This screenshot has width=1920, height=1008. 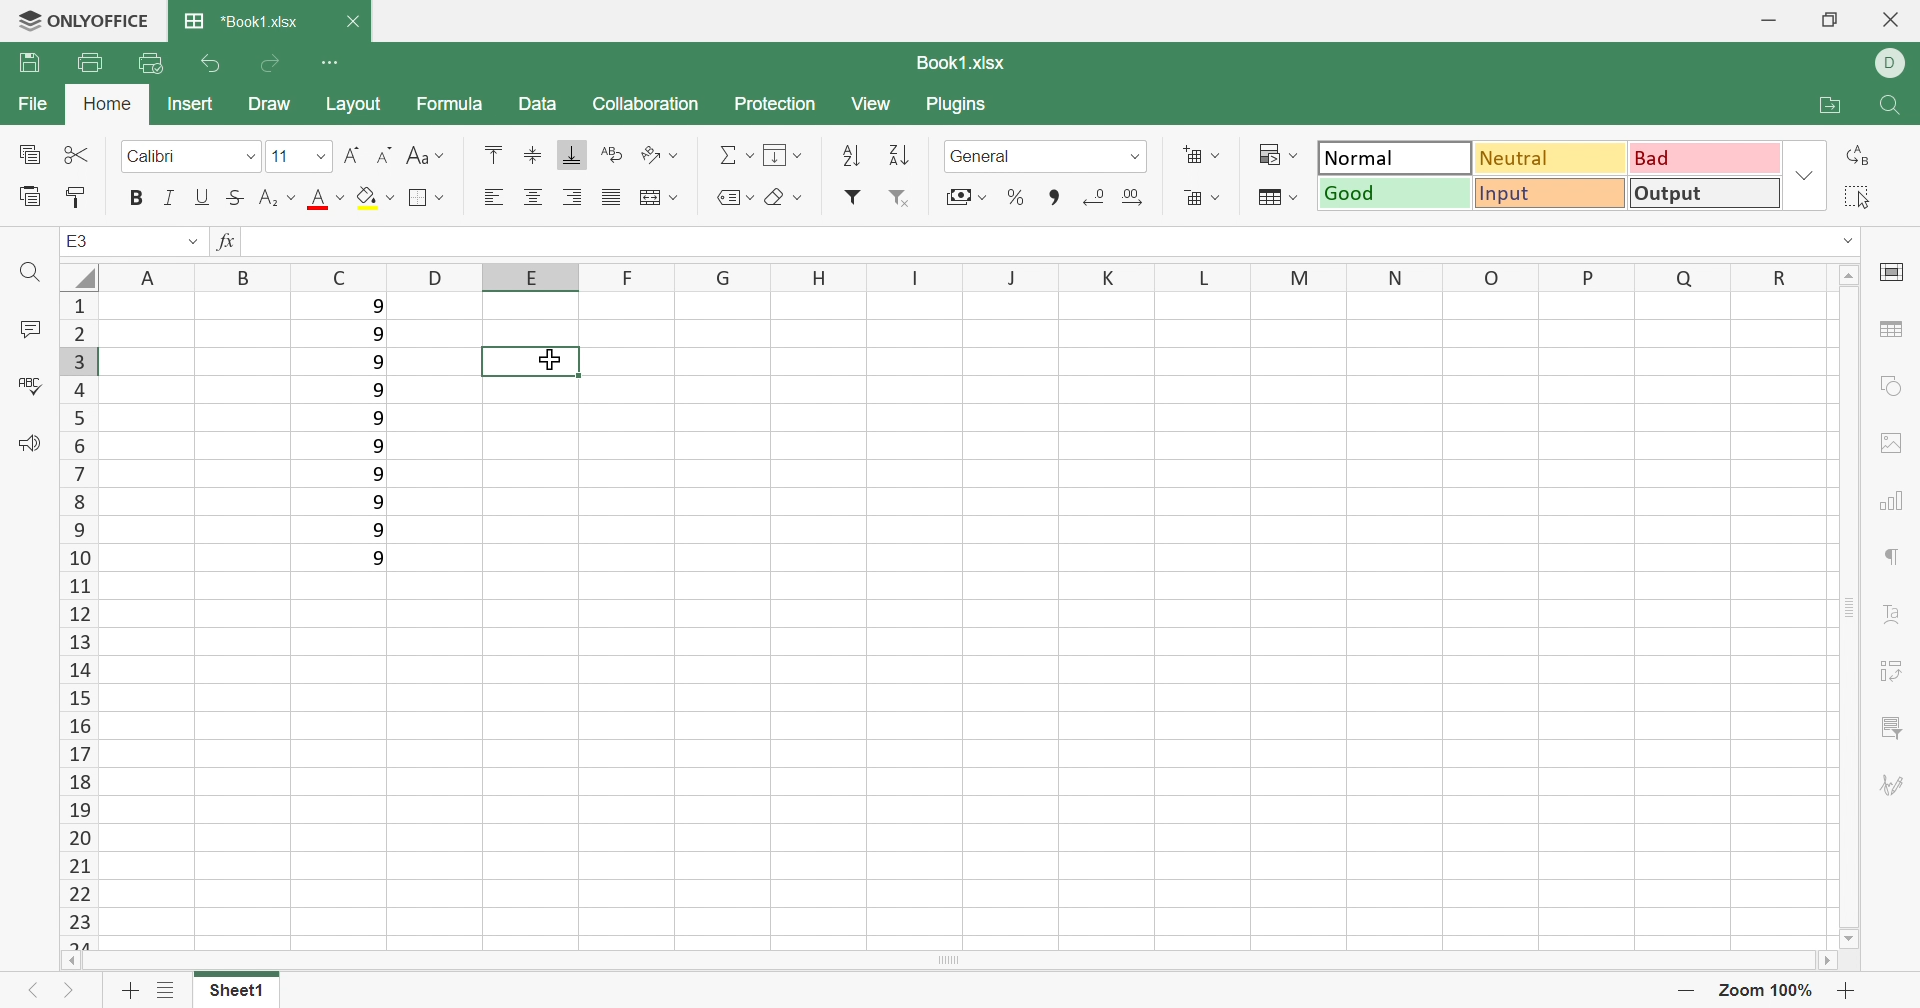 I want to click on 9, so click(x=379, y=446).